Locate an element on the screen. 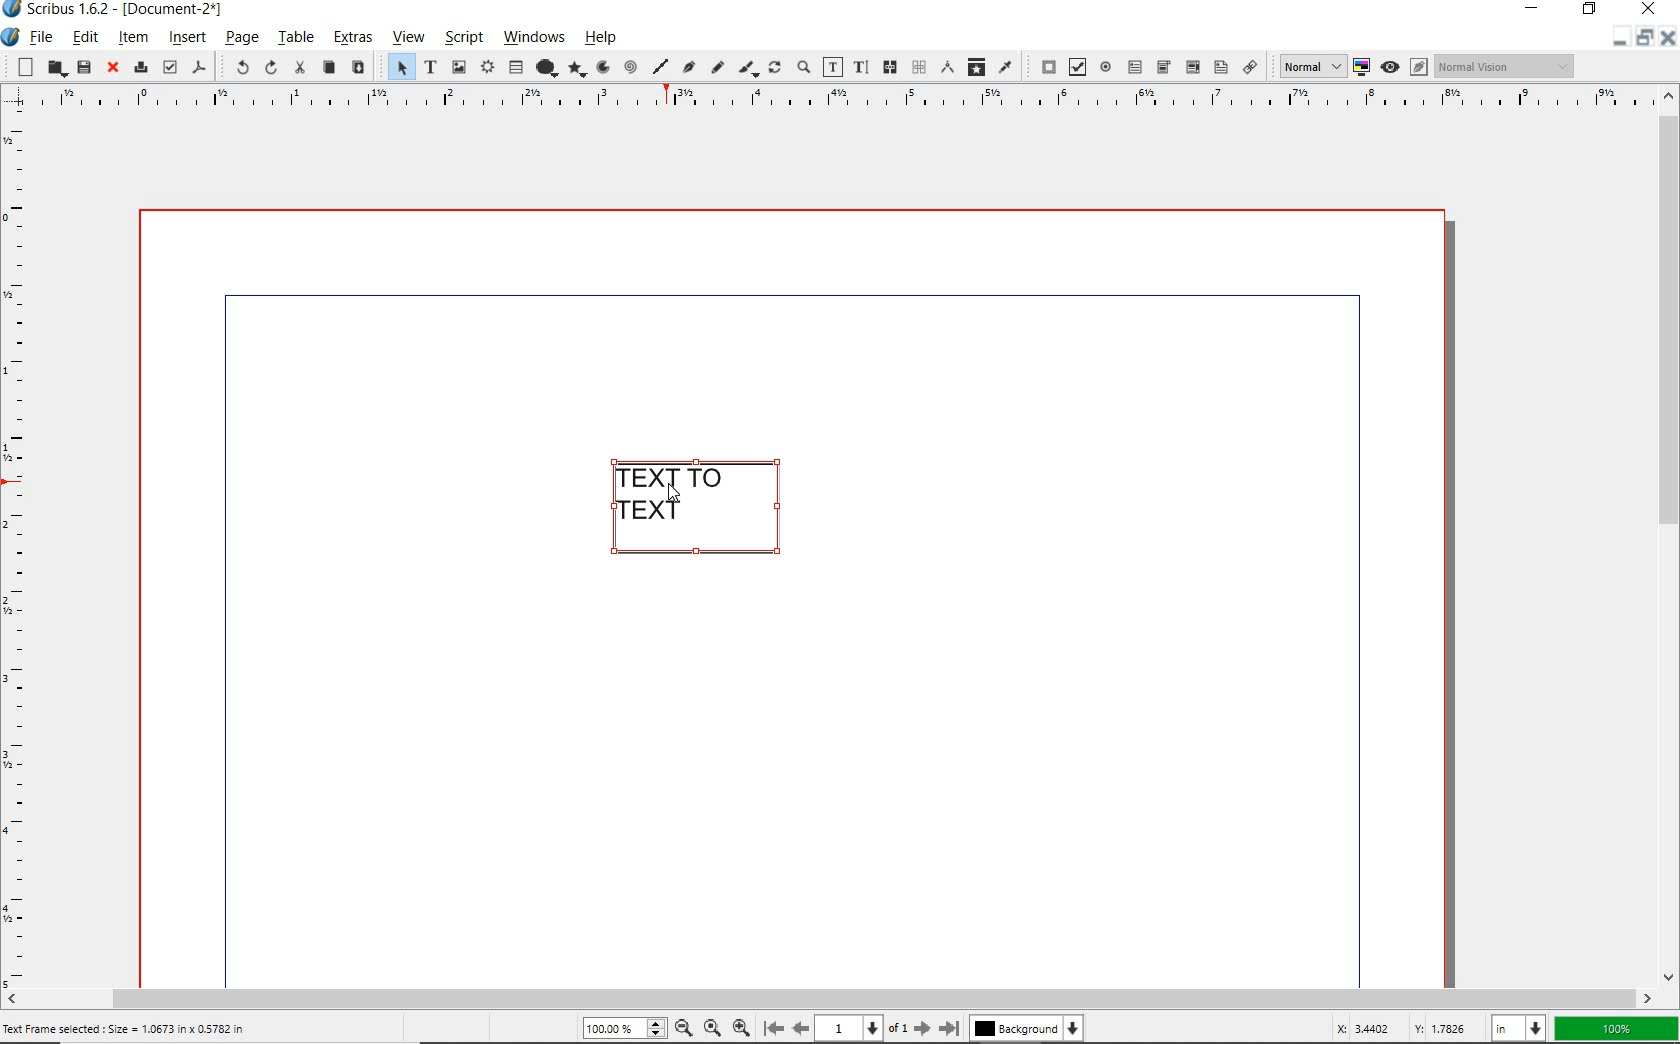  unlink text frames is located at coordinates (918, 68).